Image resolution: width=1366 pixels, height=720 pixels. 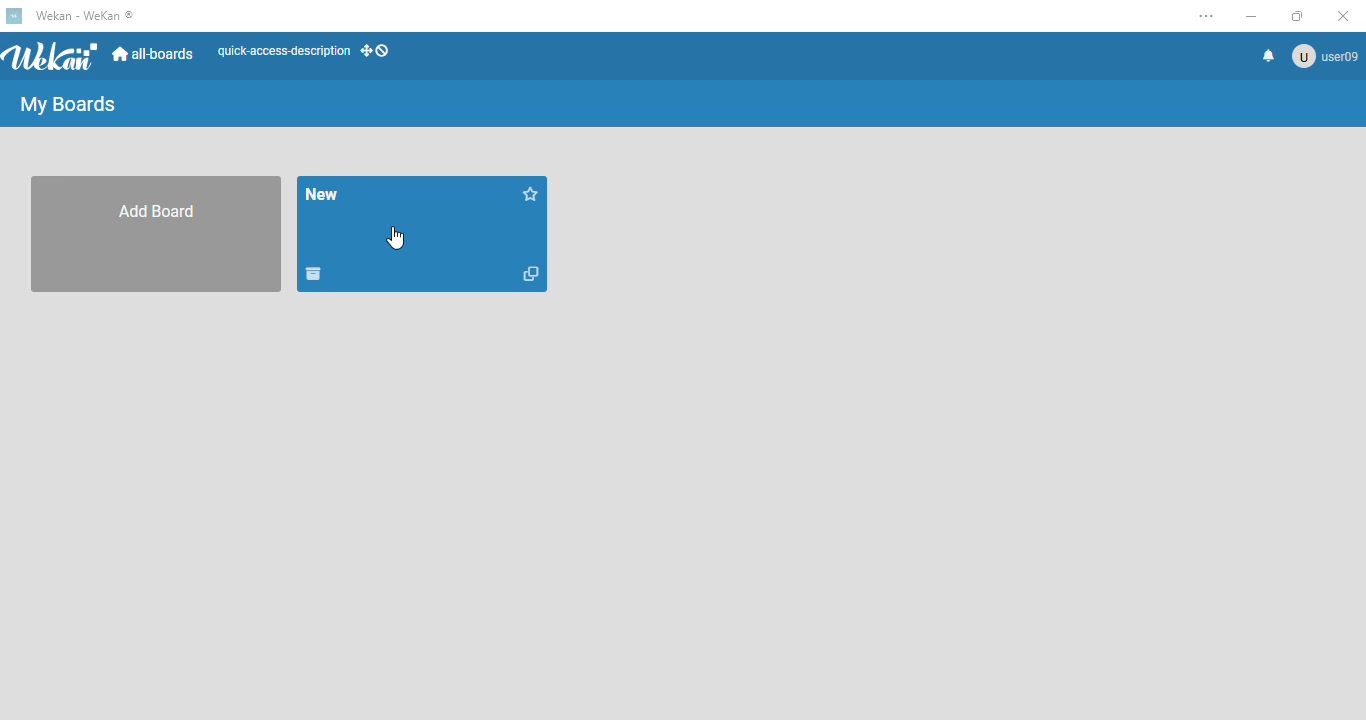 What do you see at coordinates (157, 234) in the screenshot?
I see `add board` at bounding box center [157, 234].